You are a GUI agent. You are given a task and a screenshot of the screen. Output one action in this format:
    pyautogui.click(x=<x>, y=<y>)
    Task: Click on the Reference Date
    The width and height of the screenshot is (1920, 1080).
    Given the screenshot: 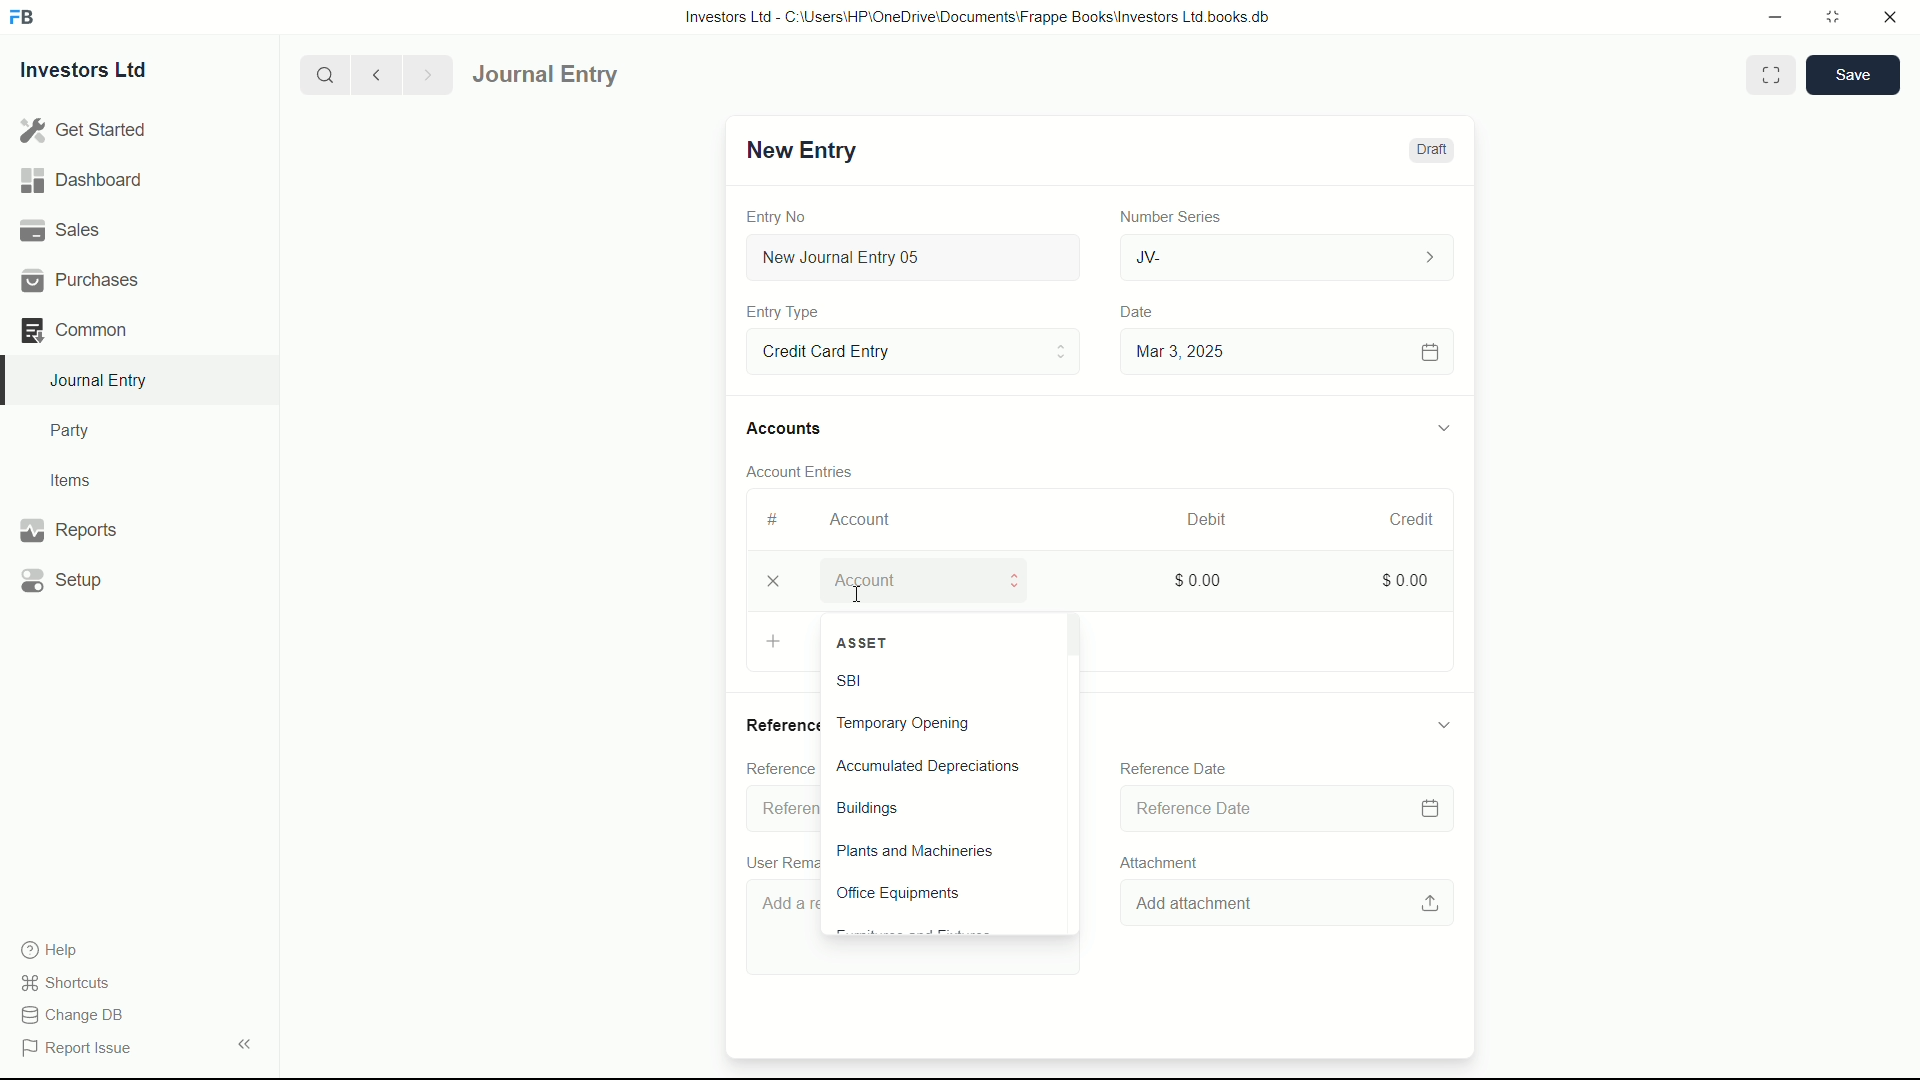 What is the action you would take?
    pyautogui.click(x=1284, y=807)
    